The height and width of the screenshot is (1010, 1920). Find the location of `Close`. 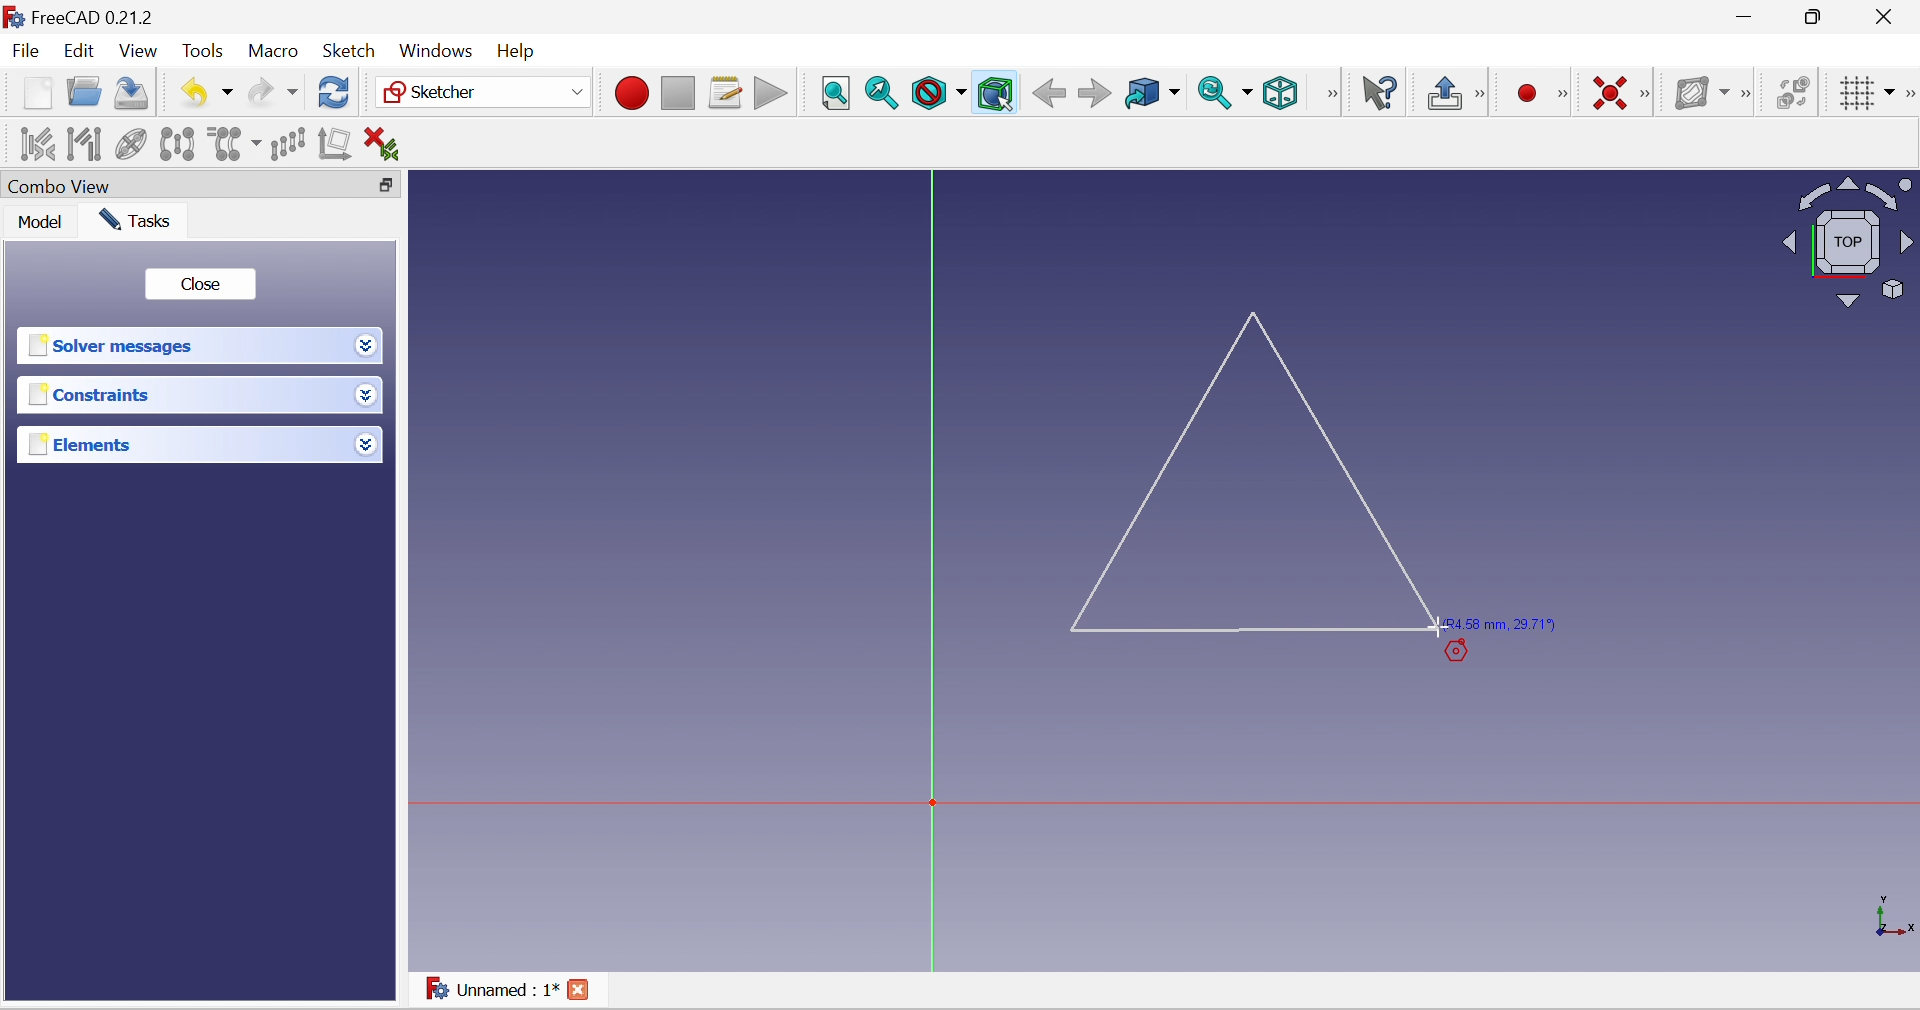

Close is located at coordinates (1890, 15).